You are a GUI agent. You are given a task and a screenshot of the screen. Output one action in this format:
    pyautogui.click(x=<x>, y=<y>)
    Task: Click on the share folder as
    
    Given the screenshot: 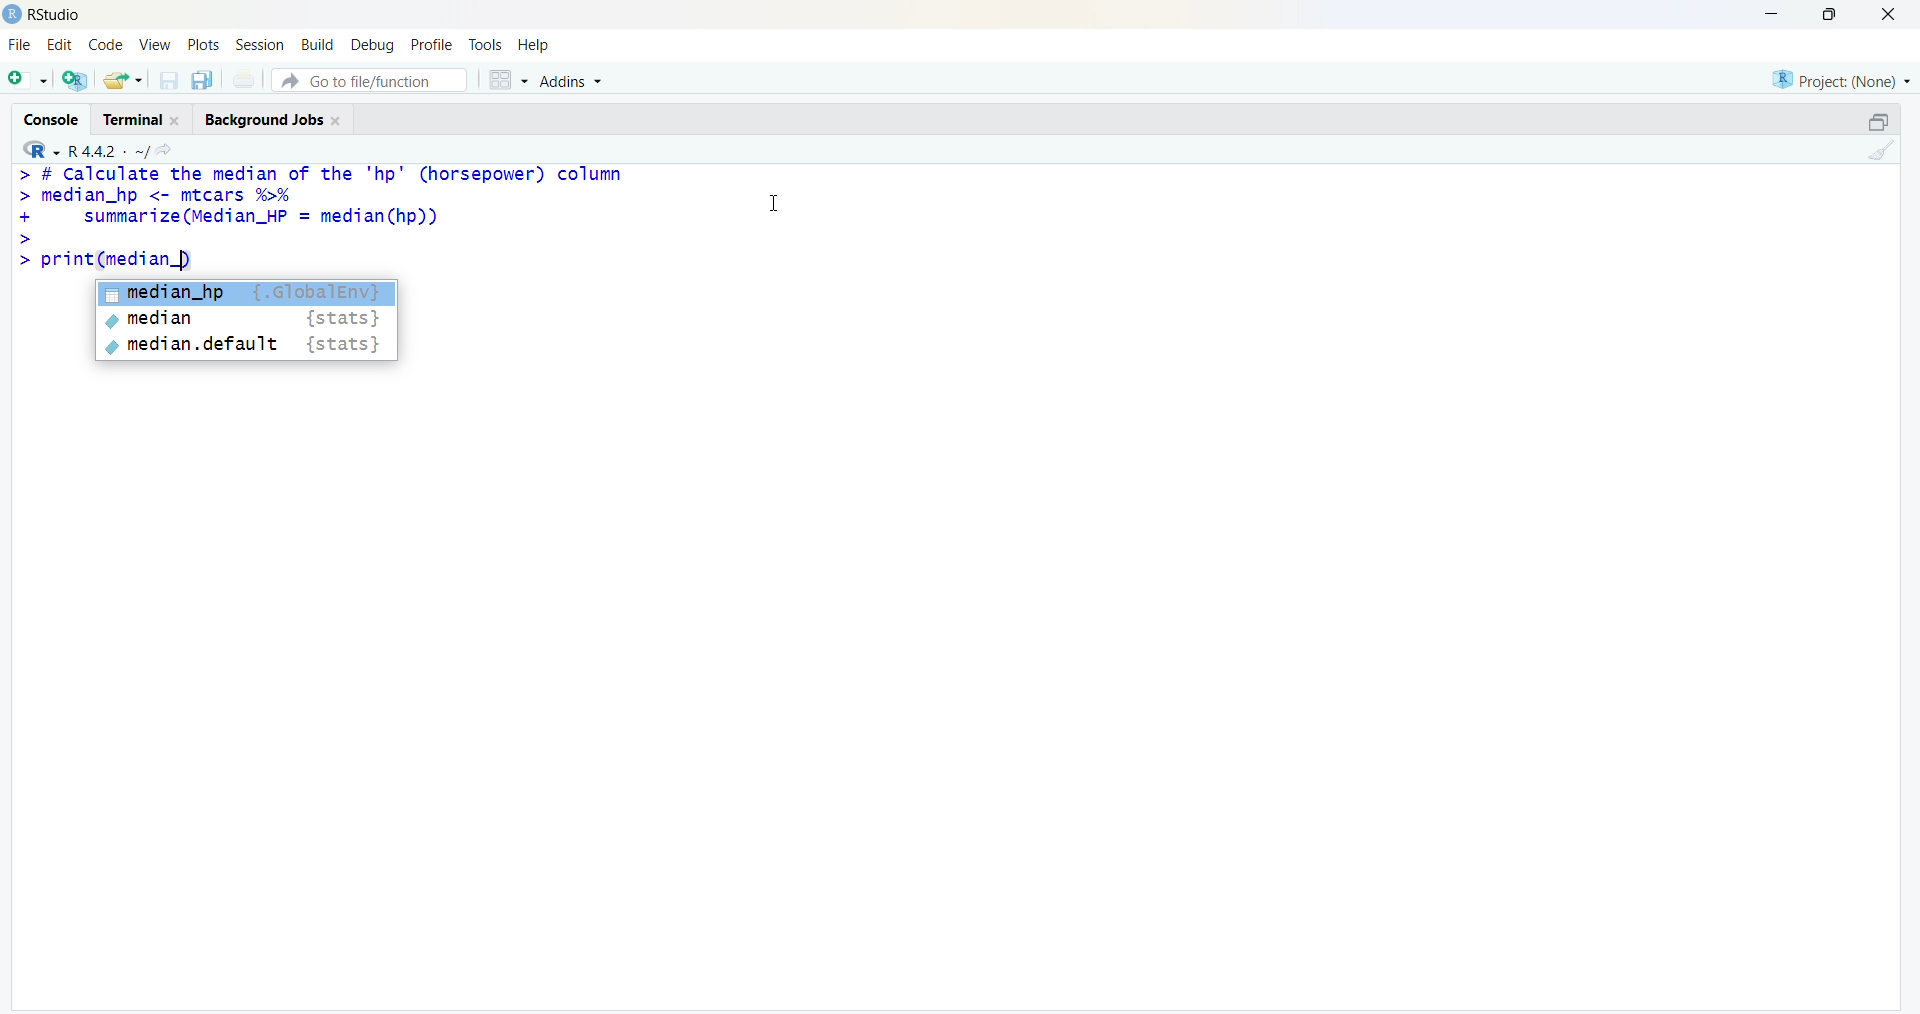 What is the action you would take?
    pyautogui.click(x=124, y=80)
    